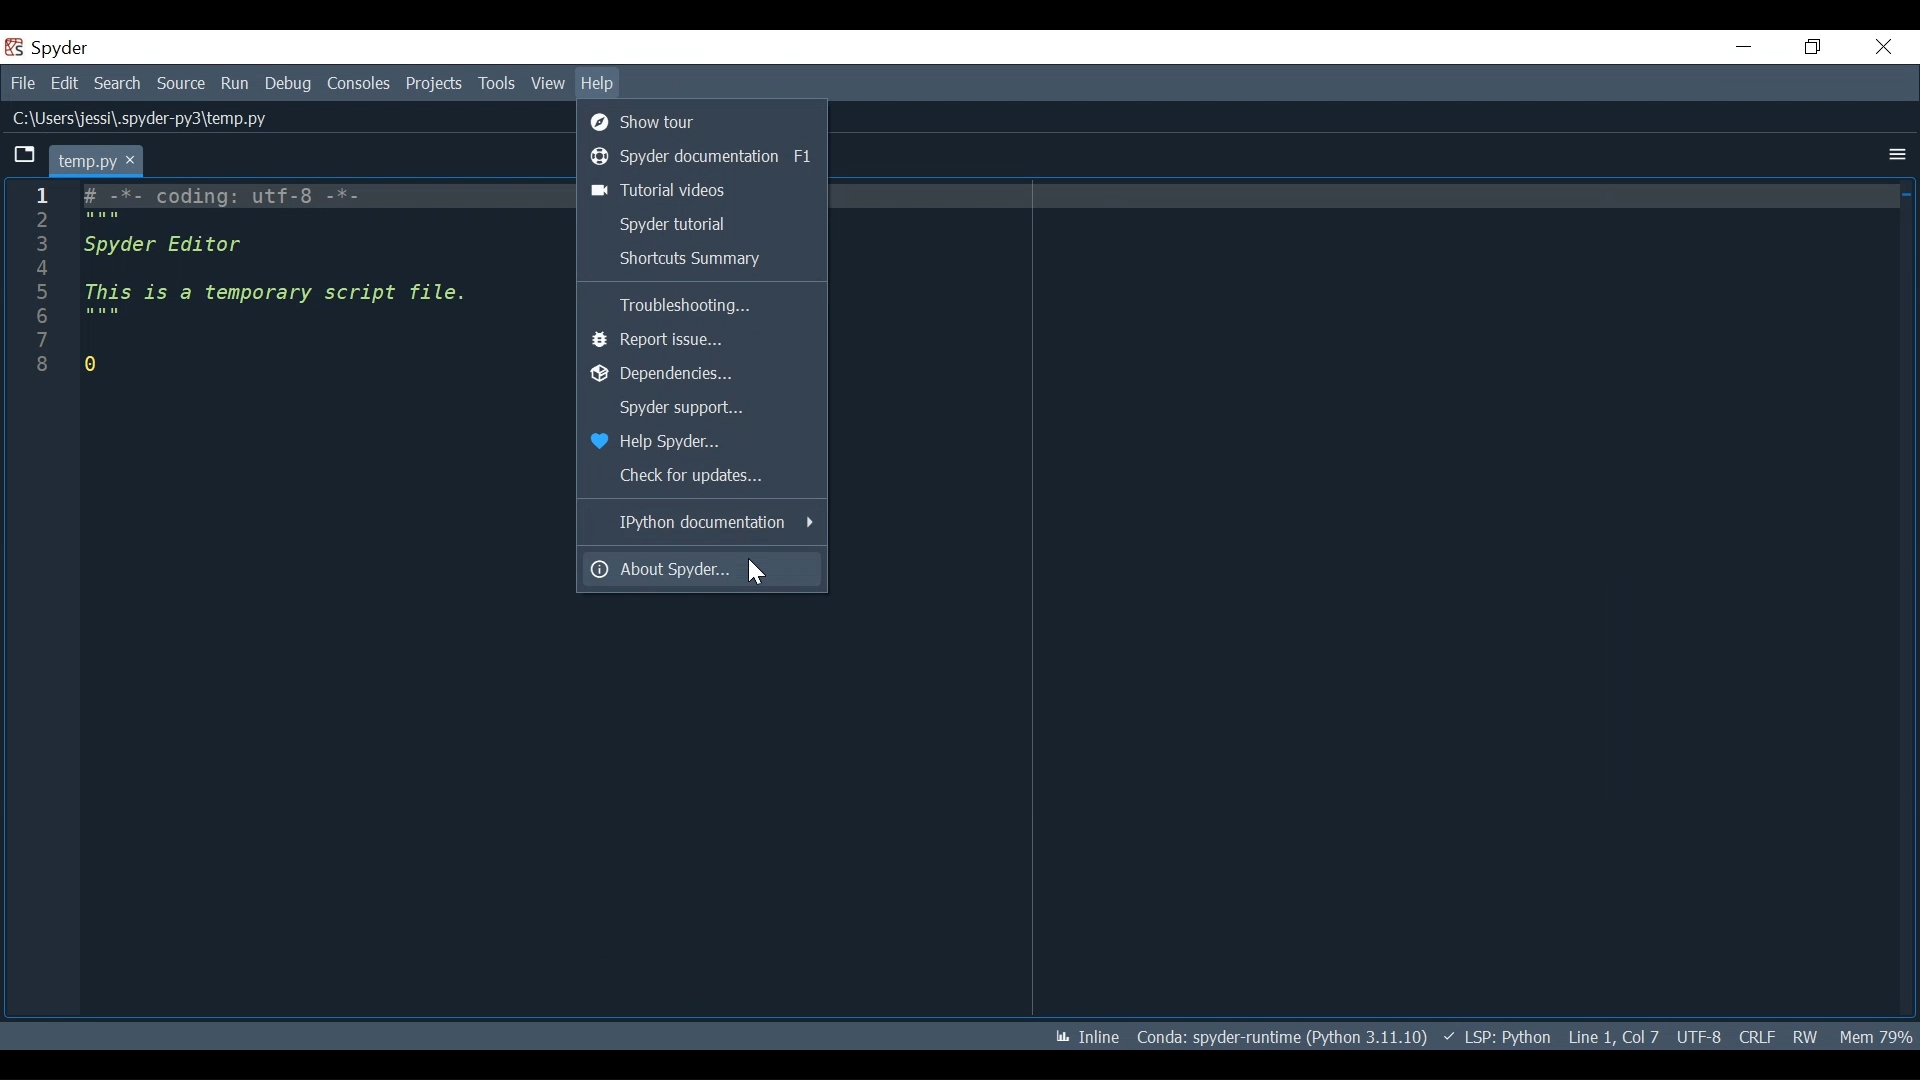  Describe the element at coordinates (700, 409) in the screenshot. I see `Spyder Support` at that location.